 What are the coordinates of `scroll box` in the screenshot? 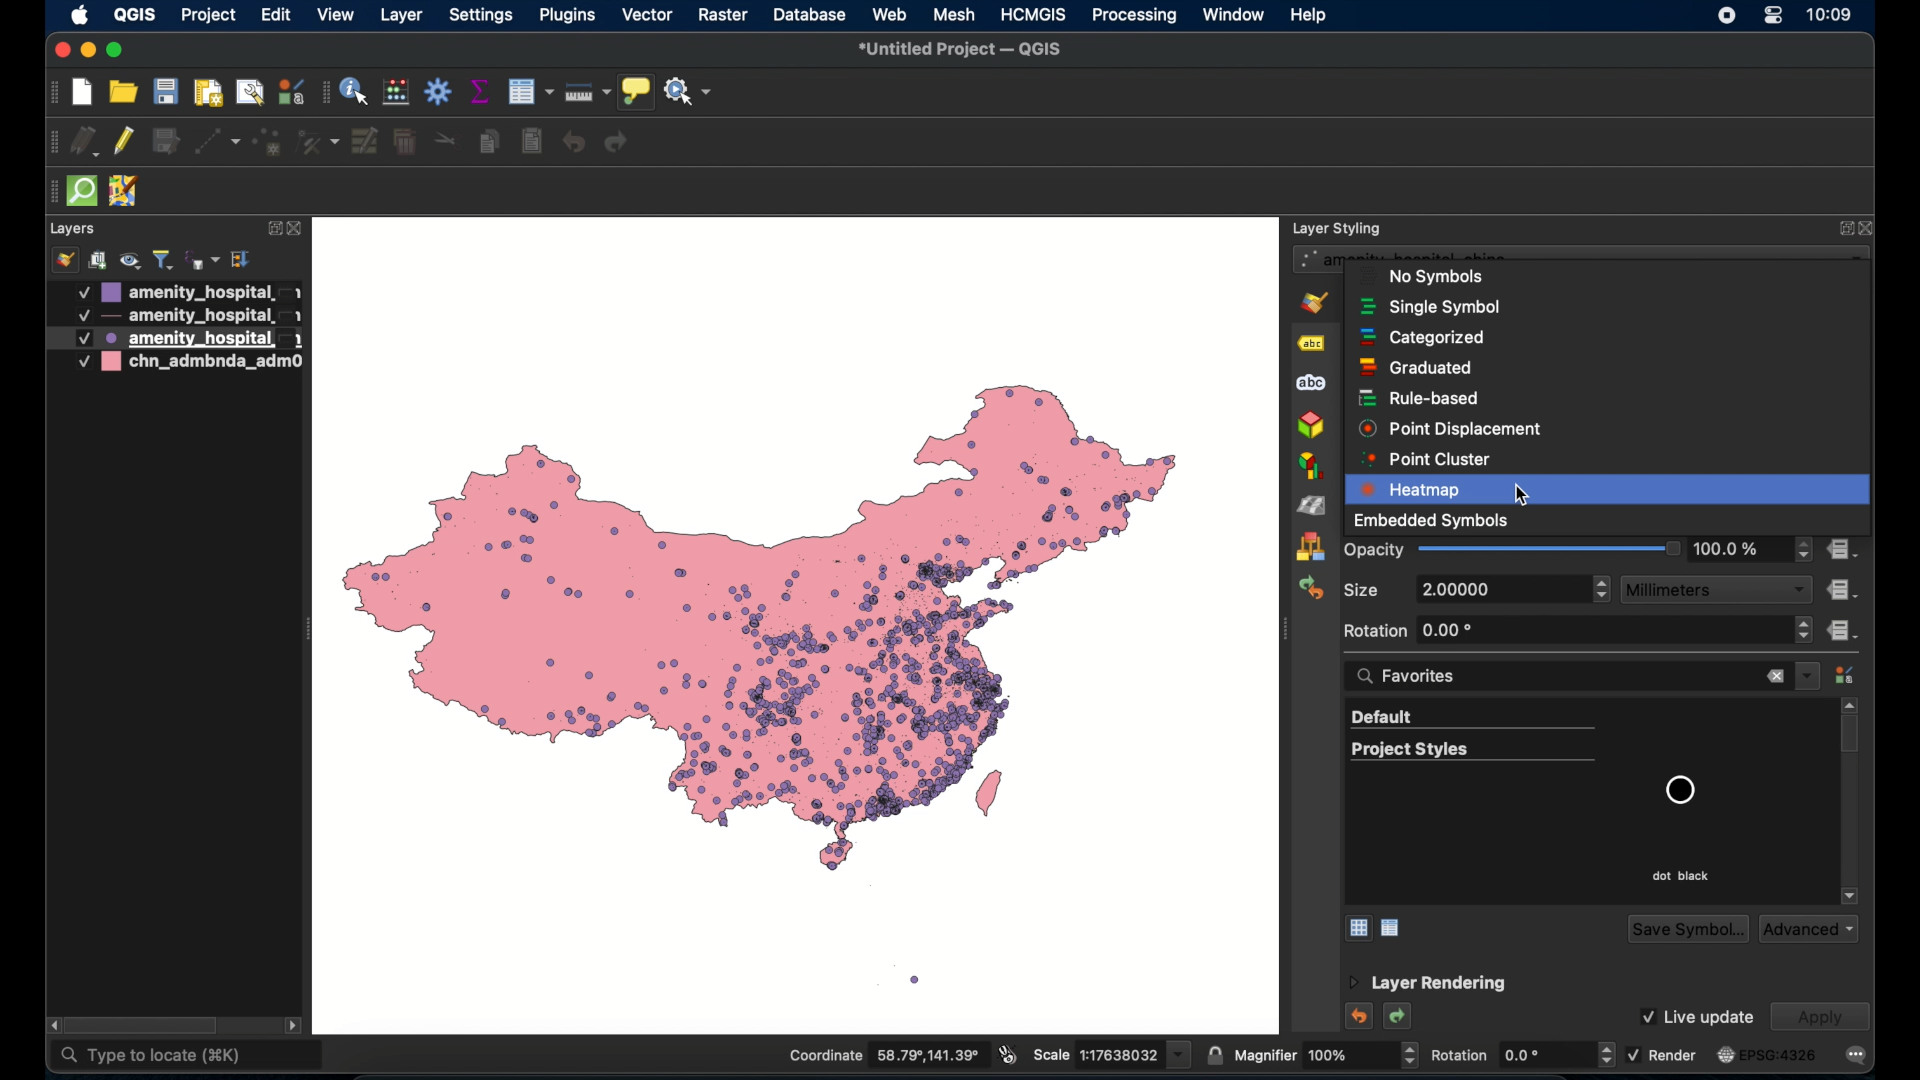 It's located at (1853, 738).